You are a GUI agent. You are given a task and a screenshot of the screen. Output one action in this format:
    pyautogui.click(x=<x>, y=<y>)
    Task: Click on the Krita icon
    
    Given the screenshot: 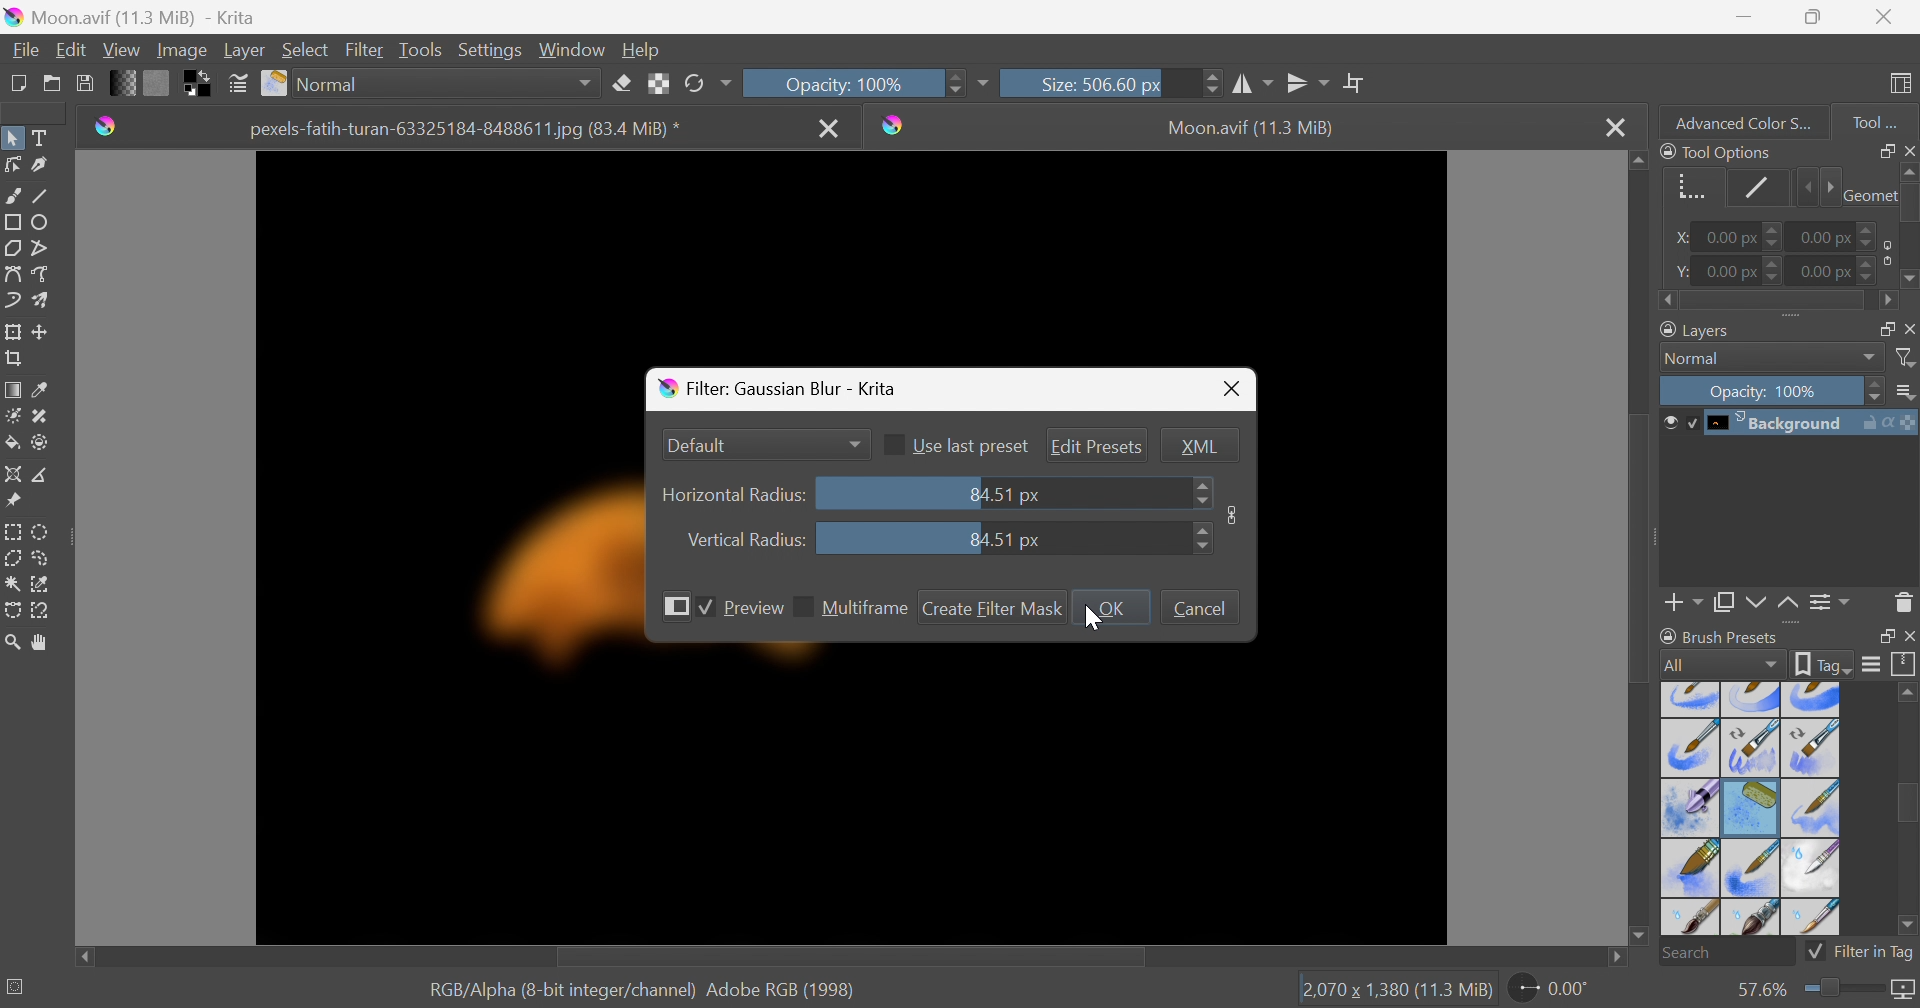 What is the action you would take?
    pyautogui.click(x=102, y=130)
    